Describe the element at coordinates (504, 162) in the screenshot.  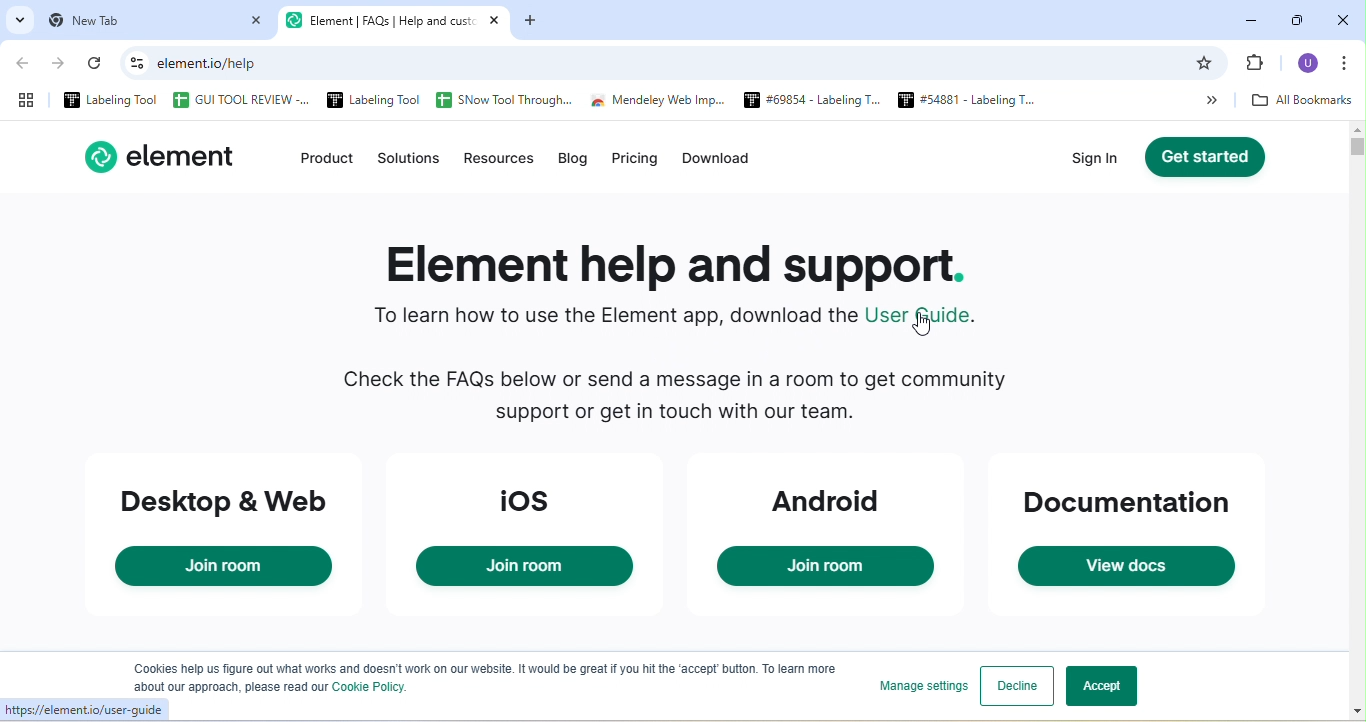
I see `resources` at that location.